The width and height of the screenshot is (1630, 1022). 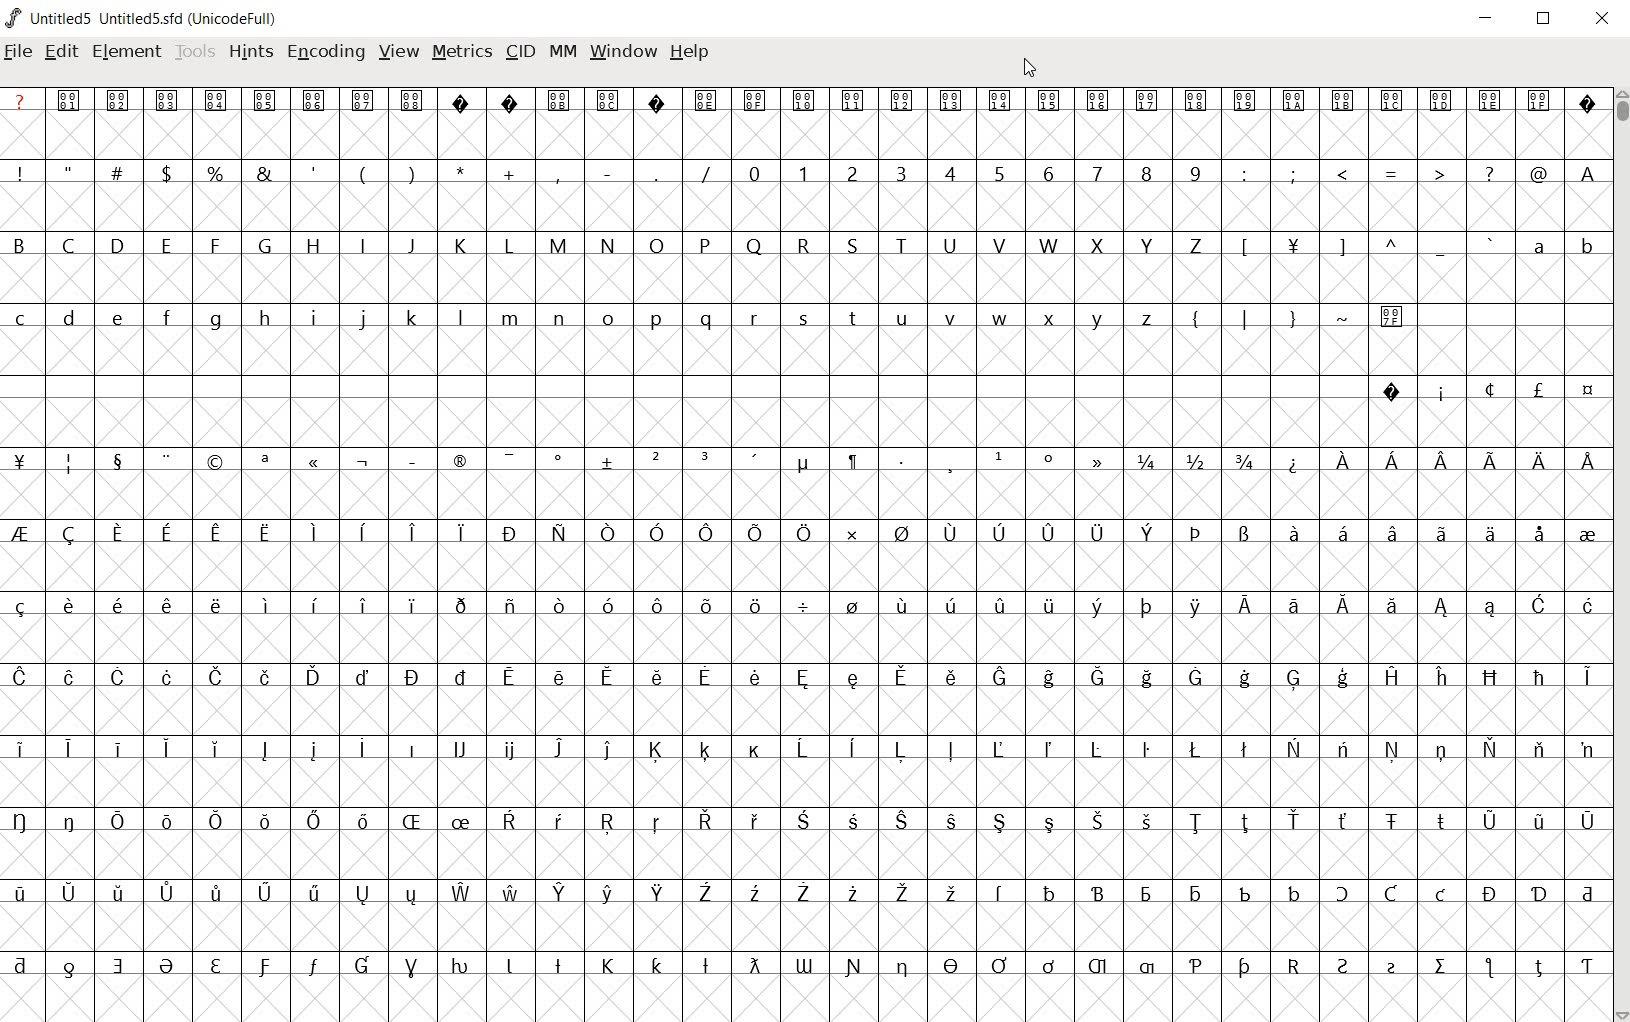 I want to click on Symbol, so click(x=1442, y=968).